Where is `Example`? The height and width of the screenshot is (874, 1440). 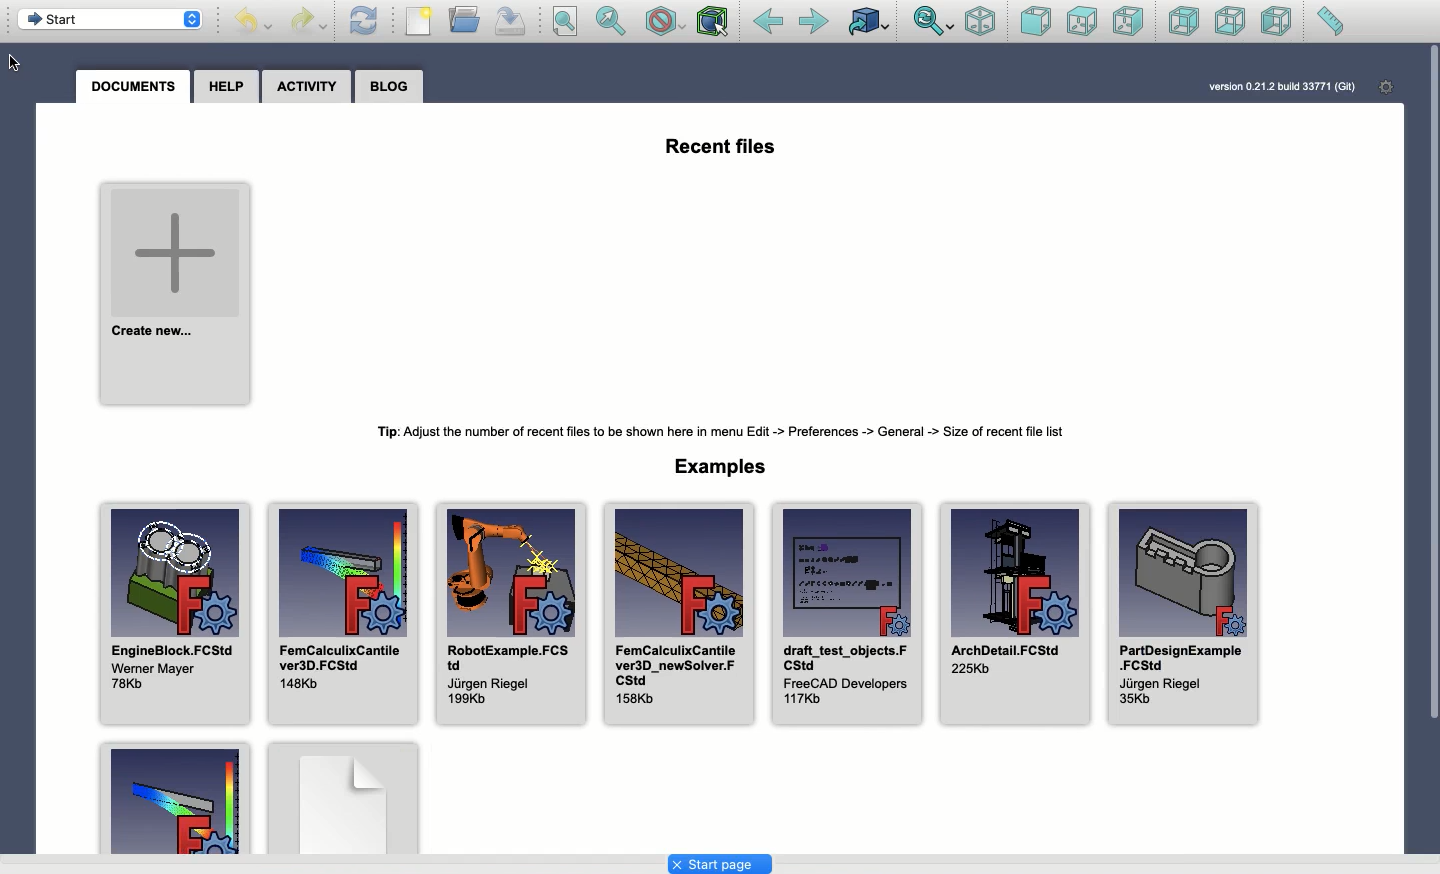 Example is located at coordinates (176, 797).